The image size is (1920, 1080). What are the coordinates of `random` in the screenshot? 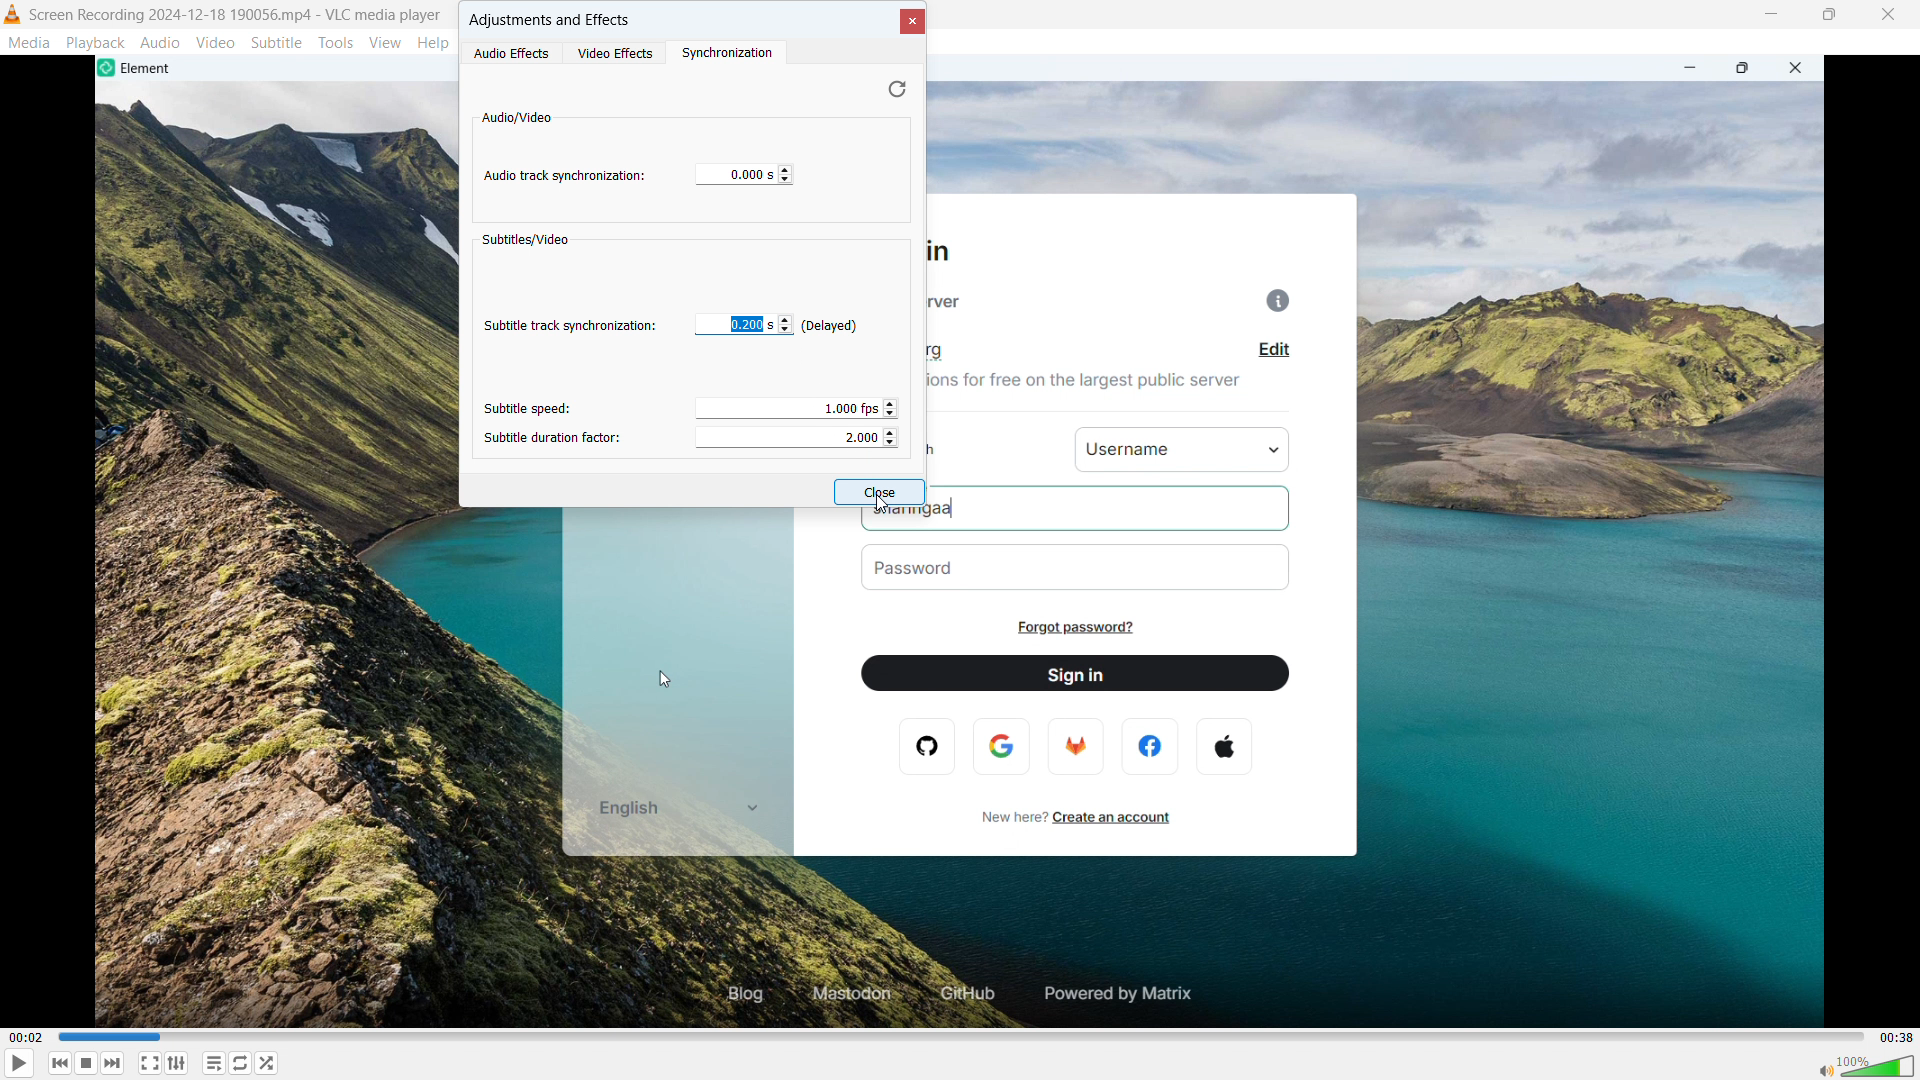 It's located at (266, 1063).